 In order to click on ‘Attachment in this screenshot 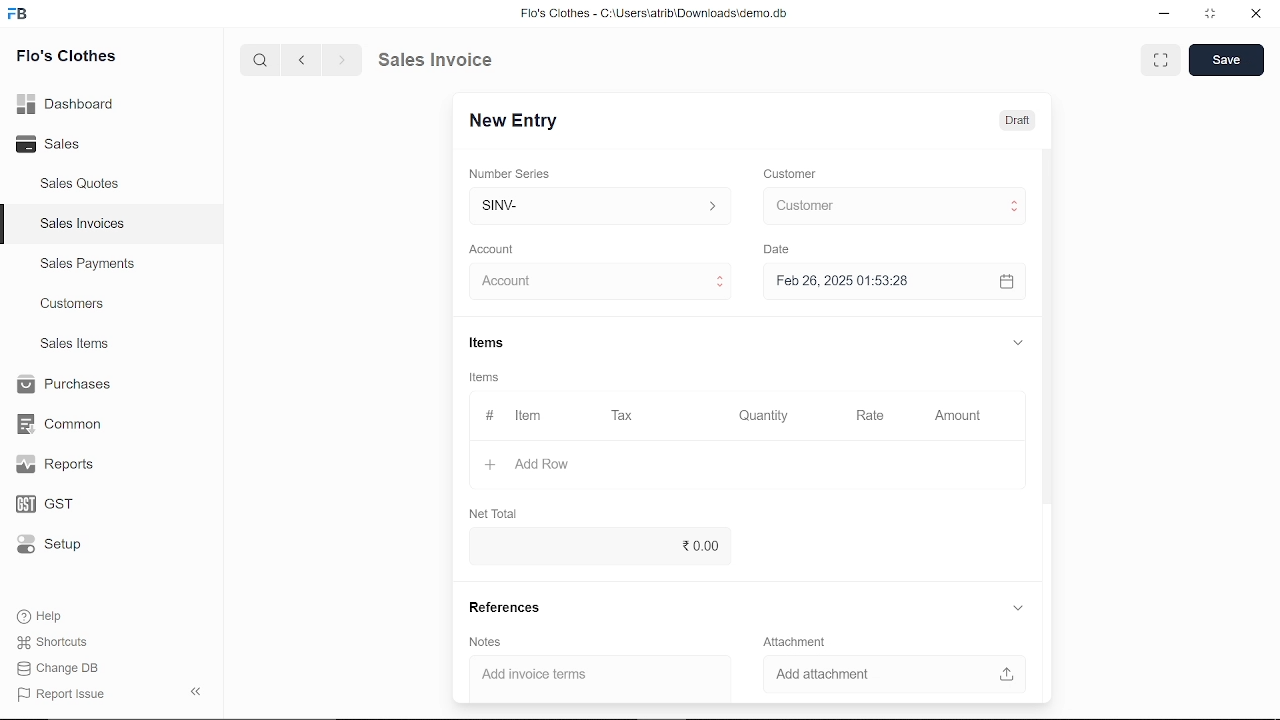, I will do `click(792, 642)`.